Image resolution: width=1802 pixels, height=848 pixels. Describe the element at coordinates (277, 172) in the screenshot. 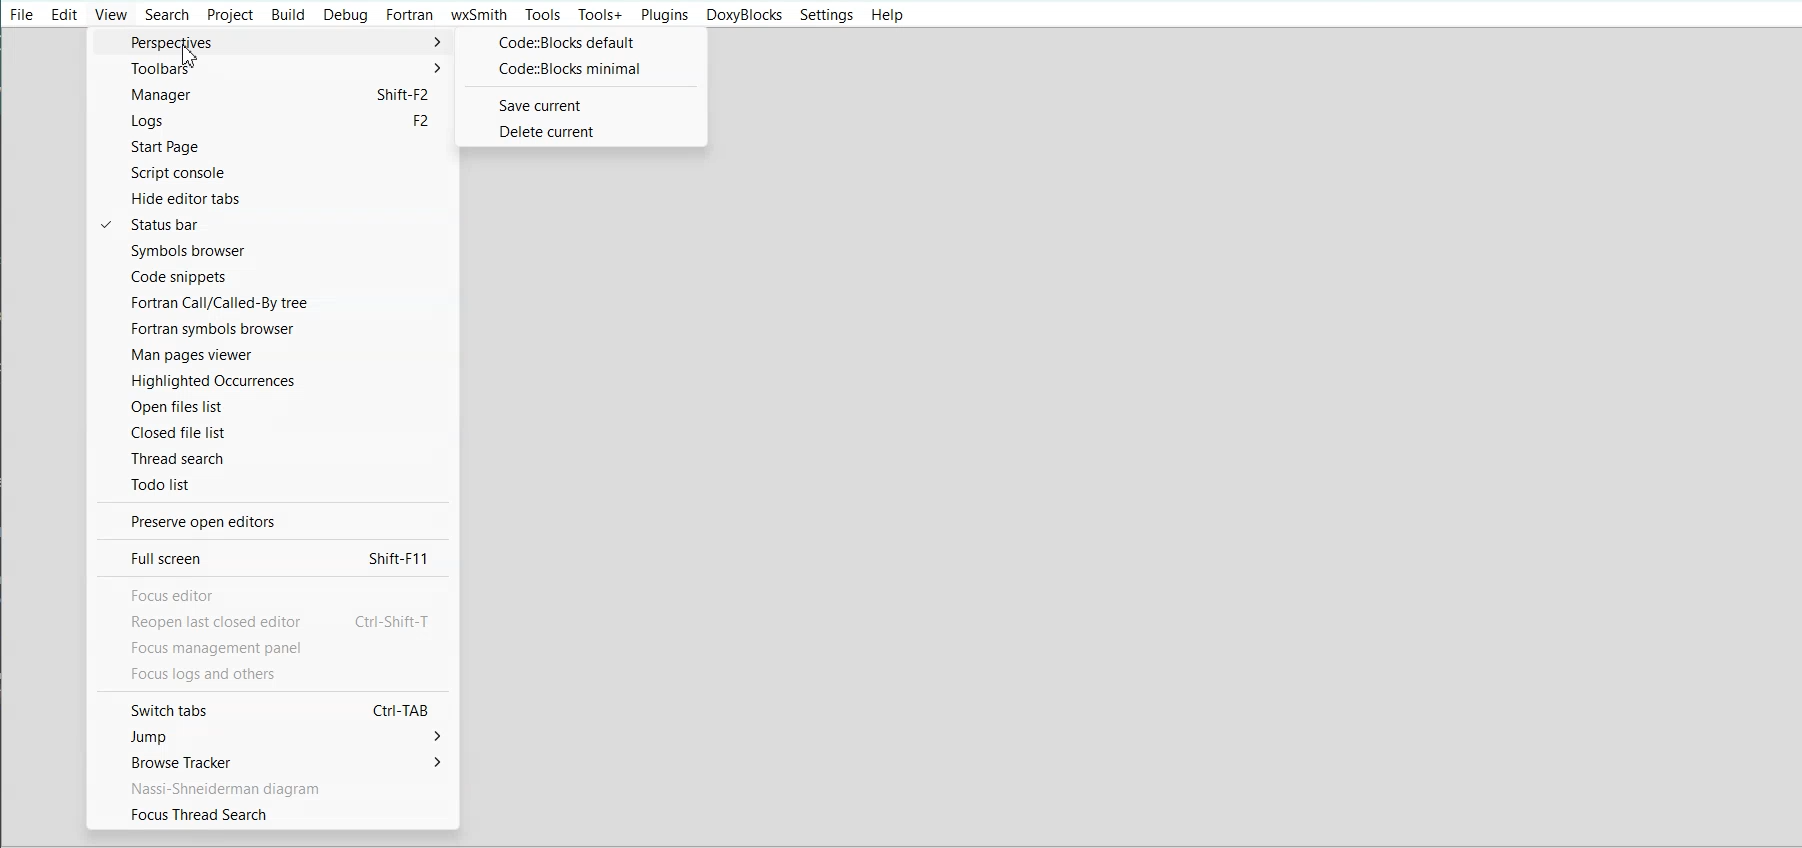

I see `Script console` at that location.